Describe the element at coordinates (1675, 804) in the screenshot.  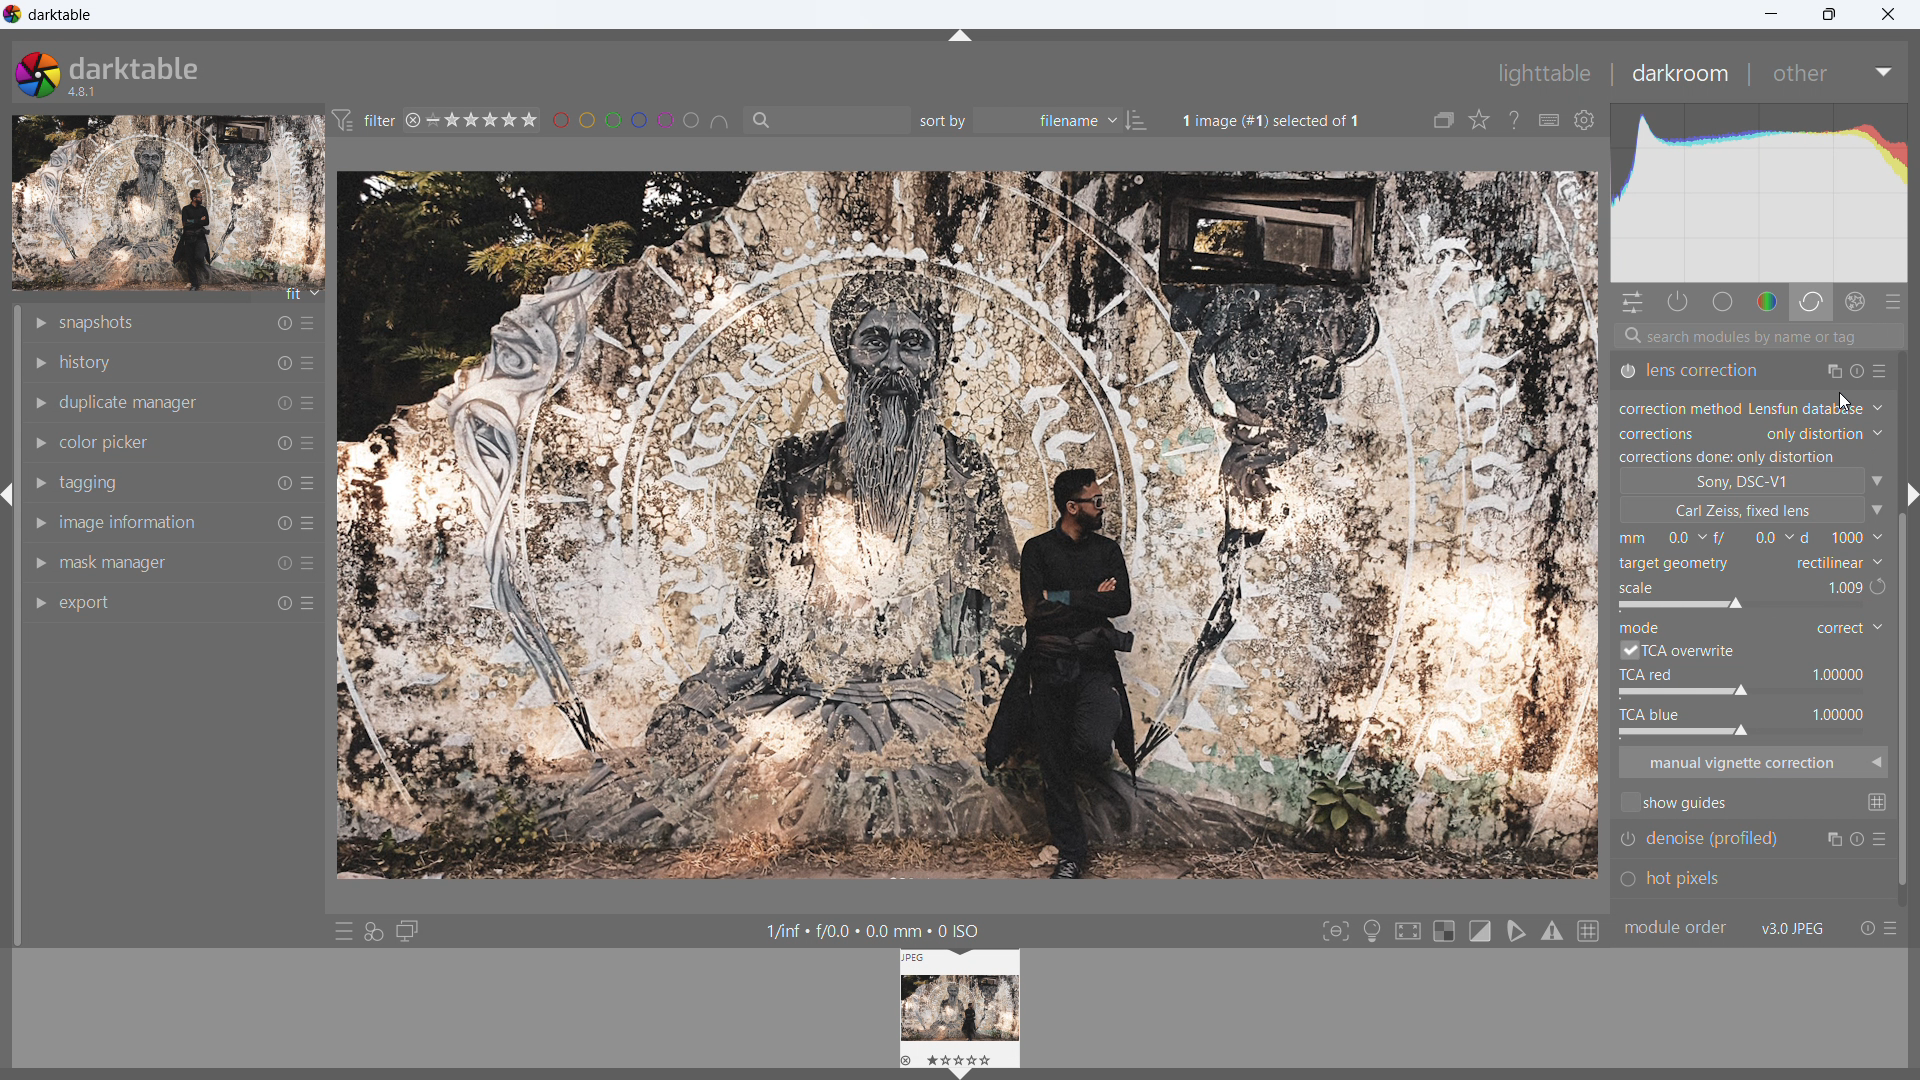
I see `show guides` at that location.